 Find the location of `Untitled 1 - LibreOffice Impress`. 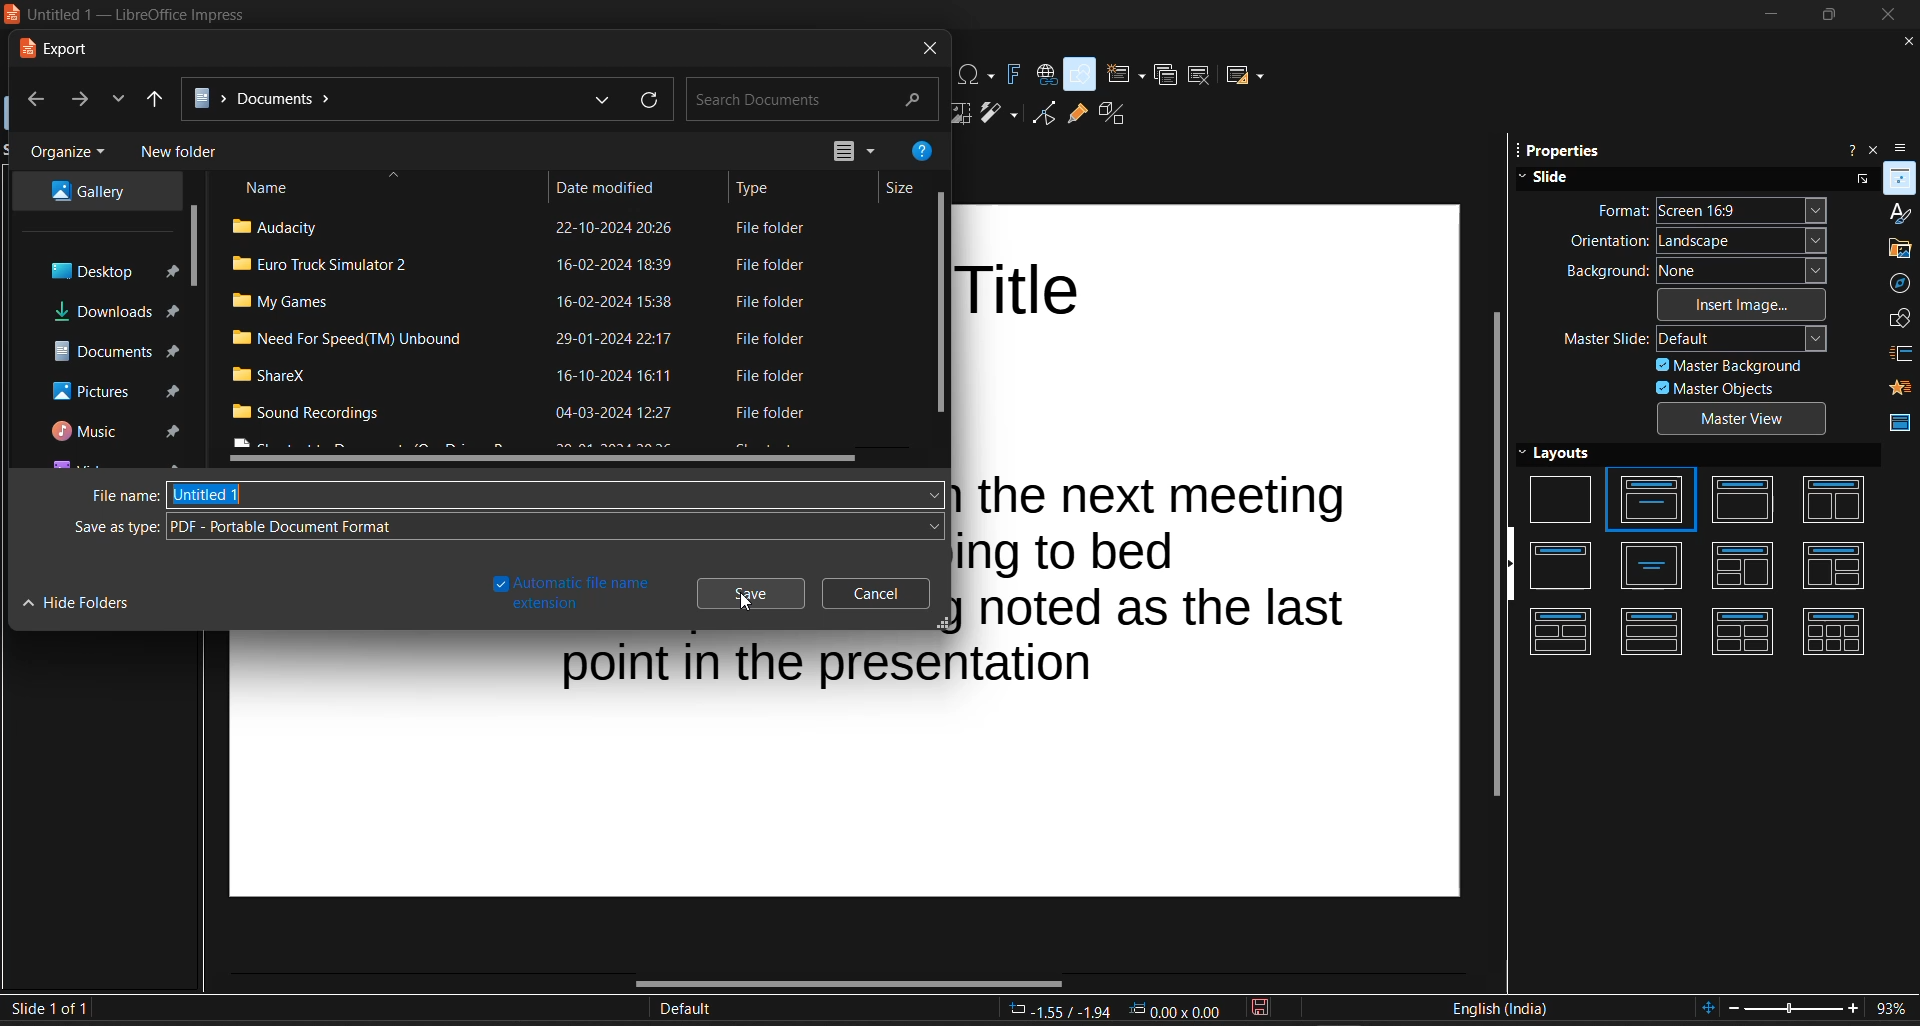

Untitled 1 - LibreOffice Impress is located at coordinates (133, 15).